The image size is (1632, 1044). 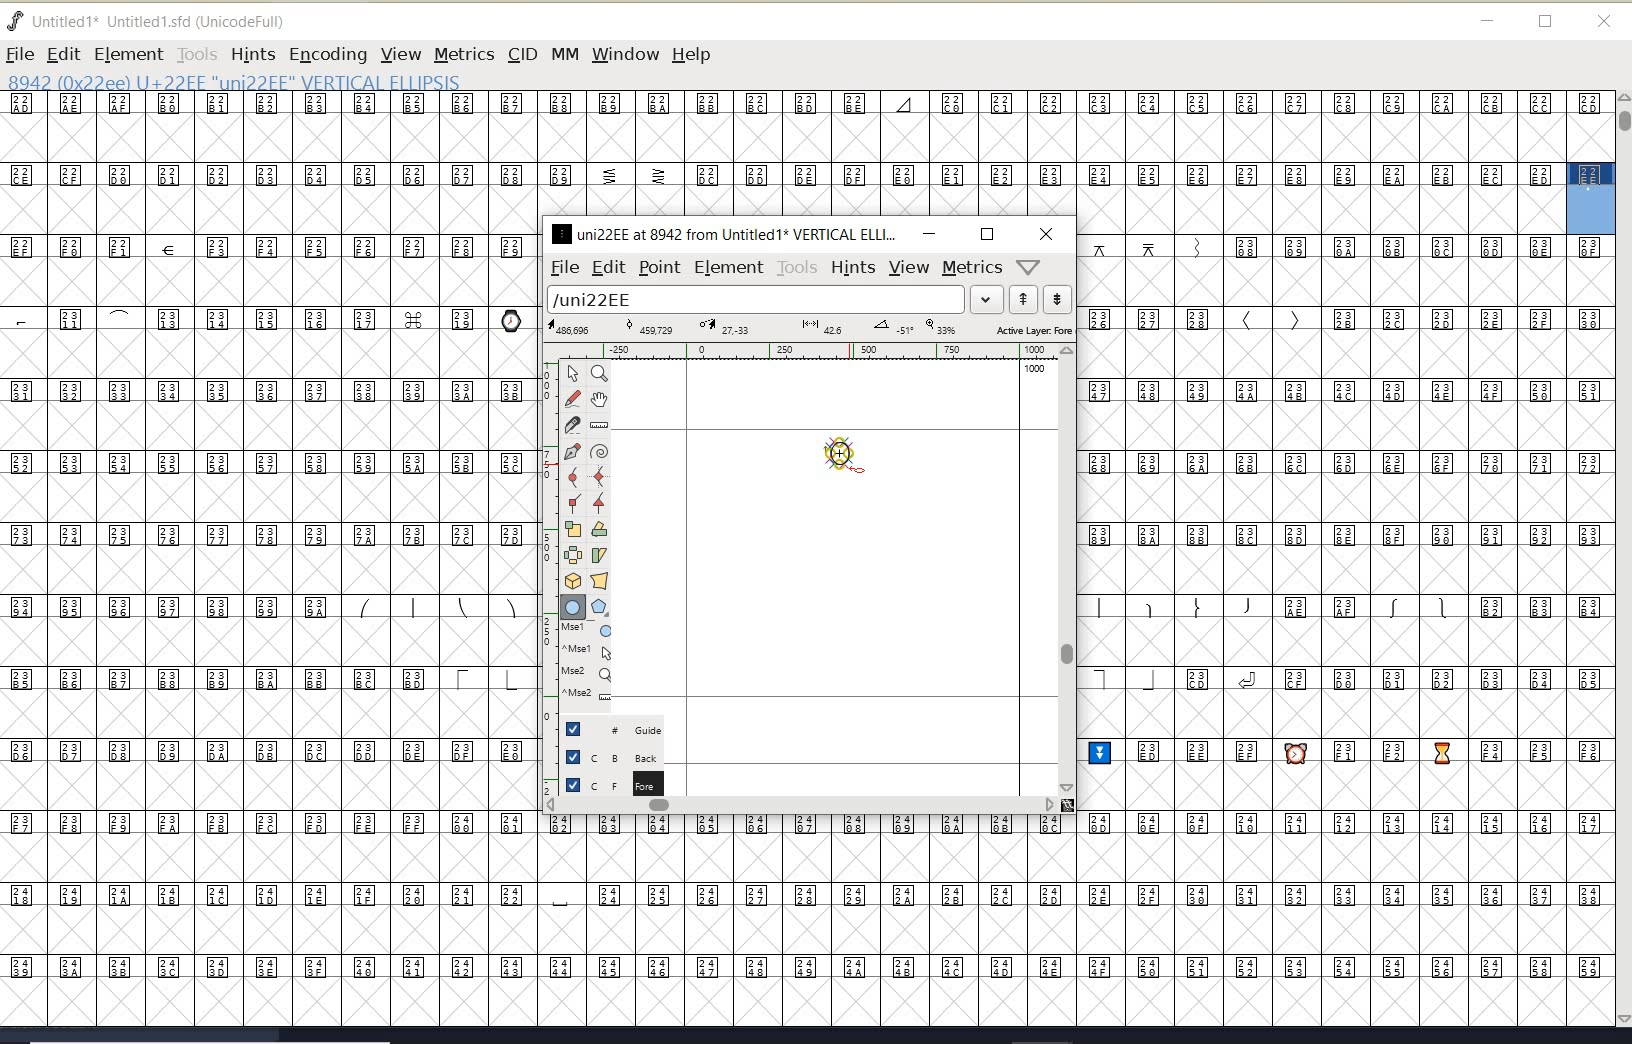 What do you see at coordinates (1488, 21) in the screenshot?
I see `minimize` at bounding box center [1488, 21].